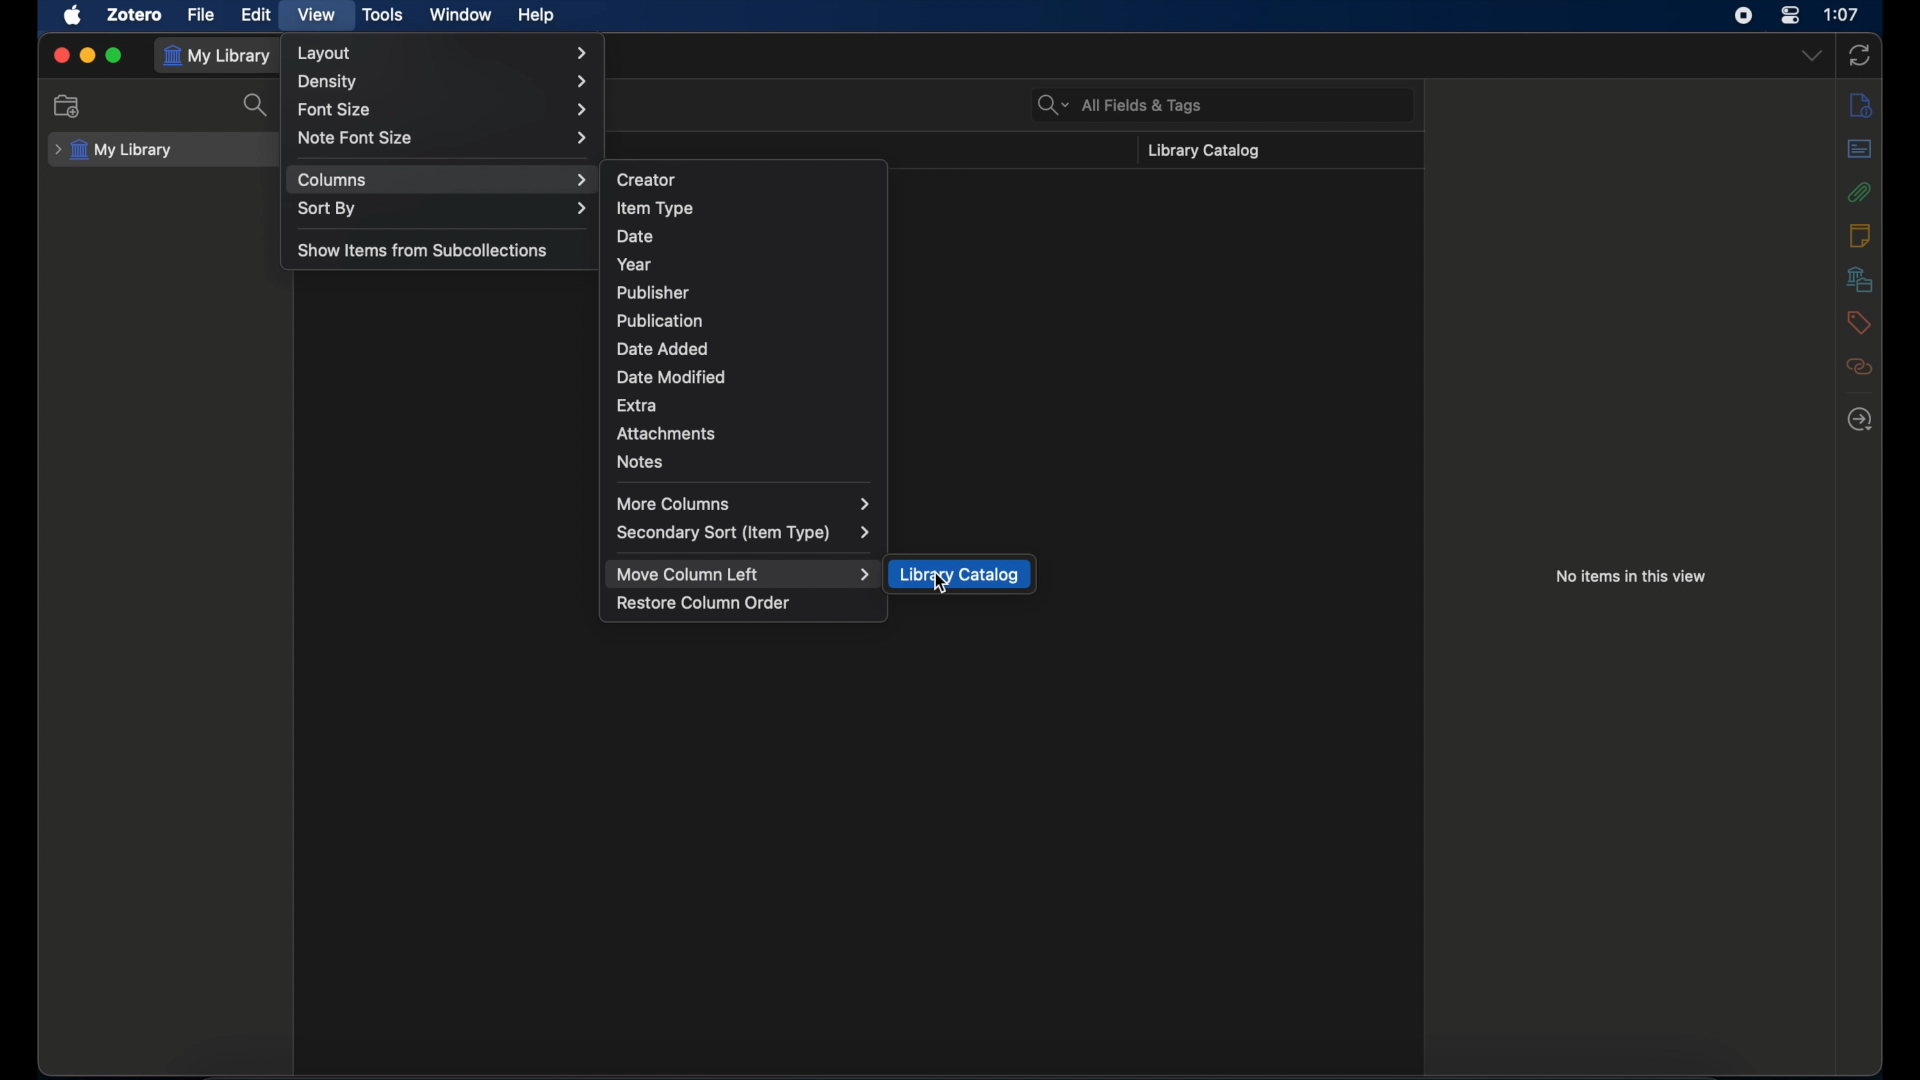 This screenshot has width=1920, height=1080. I want to click on view, so click(316, 16).